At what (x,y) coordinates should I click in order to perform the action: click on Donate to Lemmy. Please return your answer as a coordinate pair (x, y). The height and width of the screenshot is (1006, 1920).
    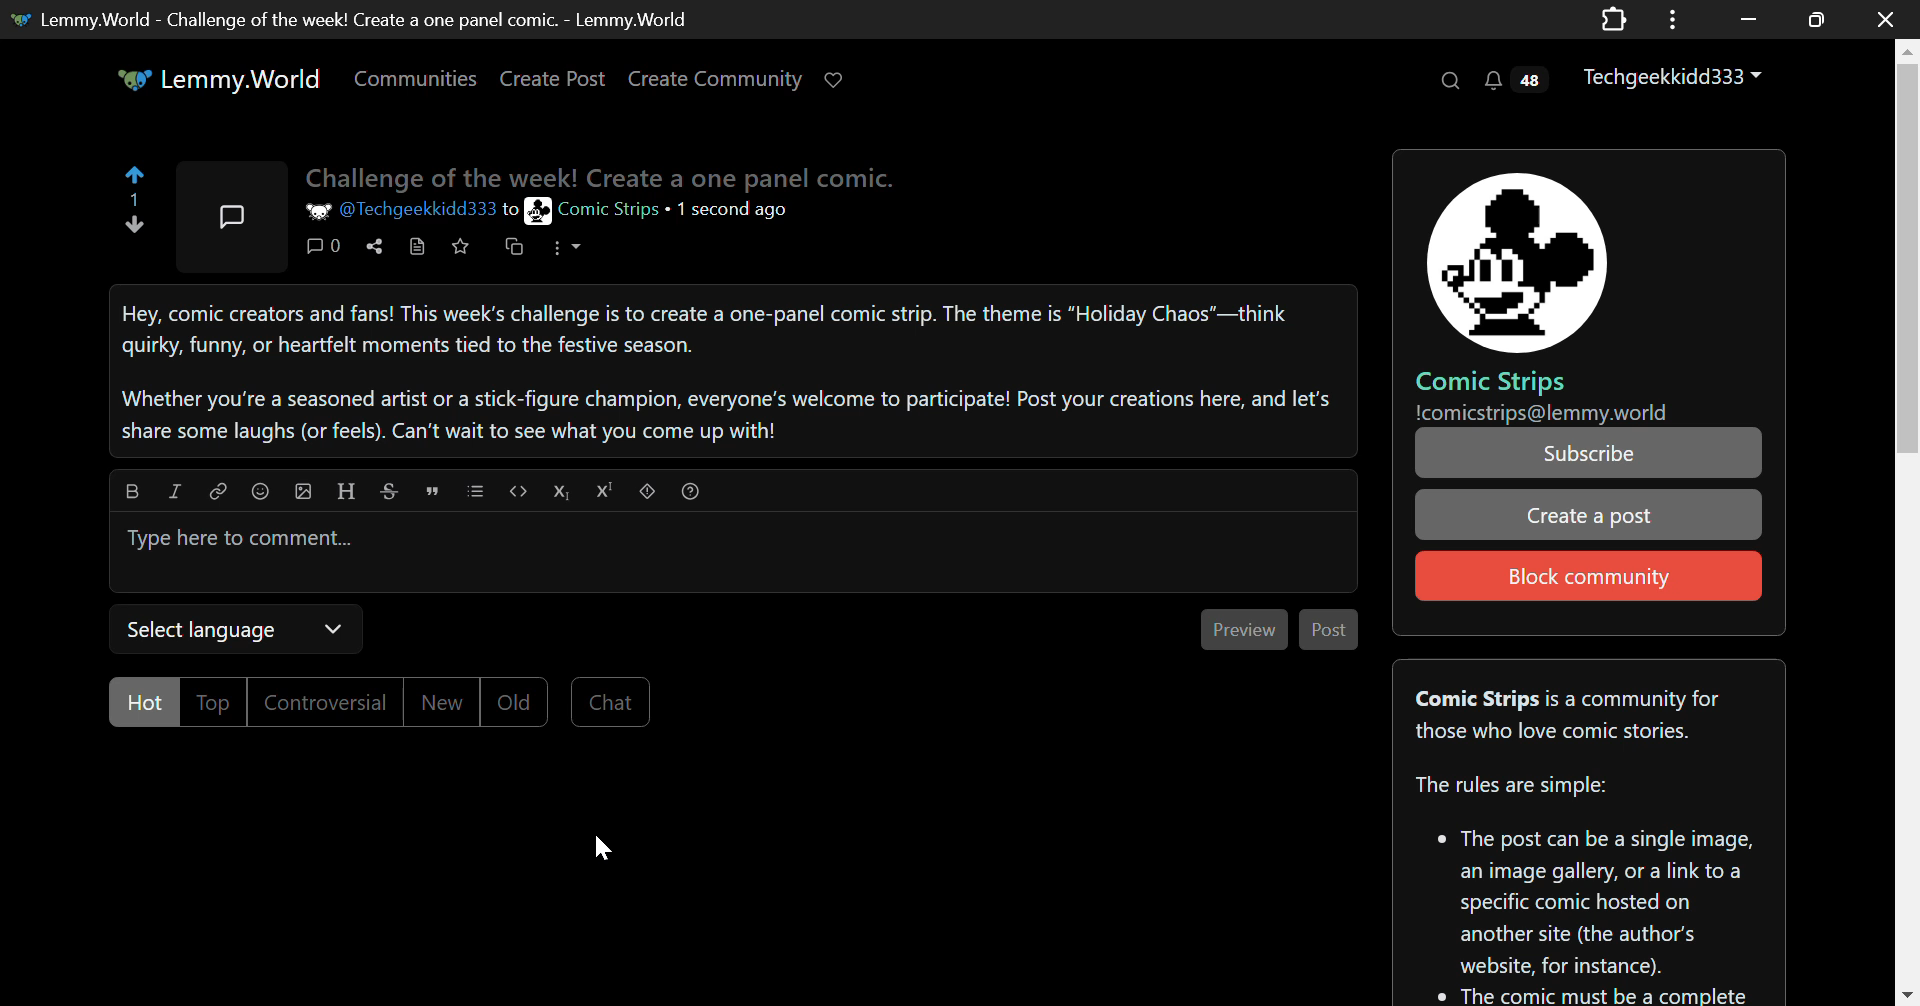
    Looking at the image, I should click on (835, 80).